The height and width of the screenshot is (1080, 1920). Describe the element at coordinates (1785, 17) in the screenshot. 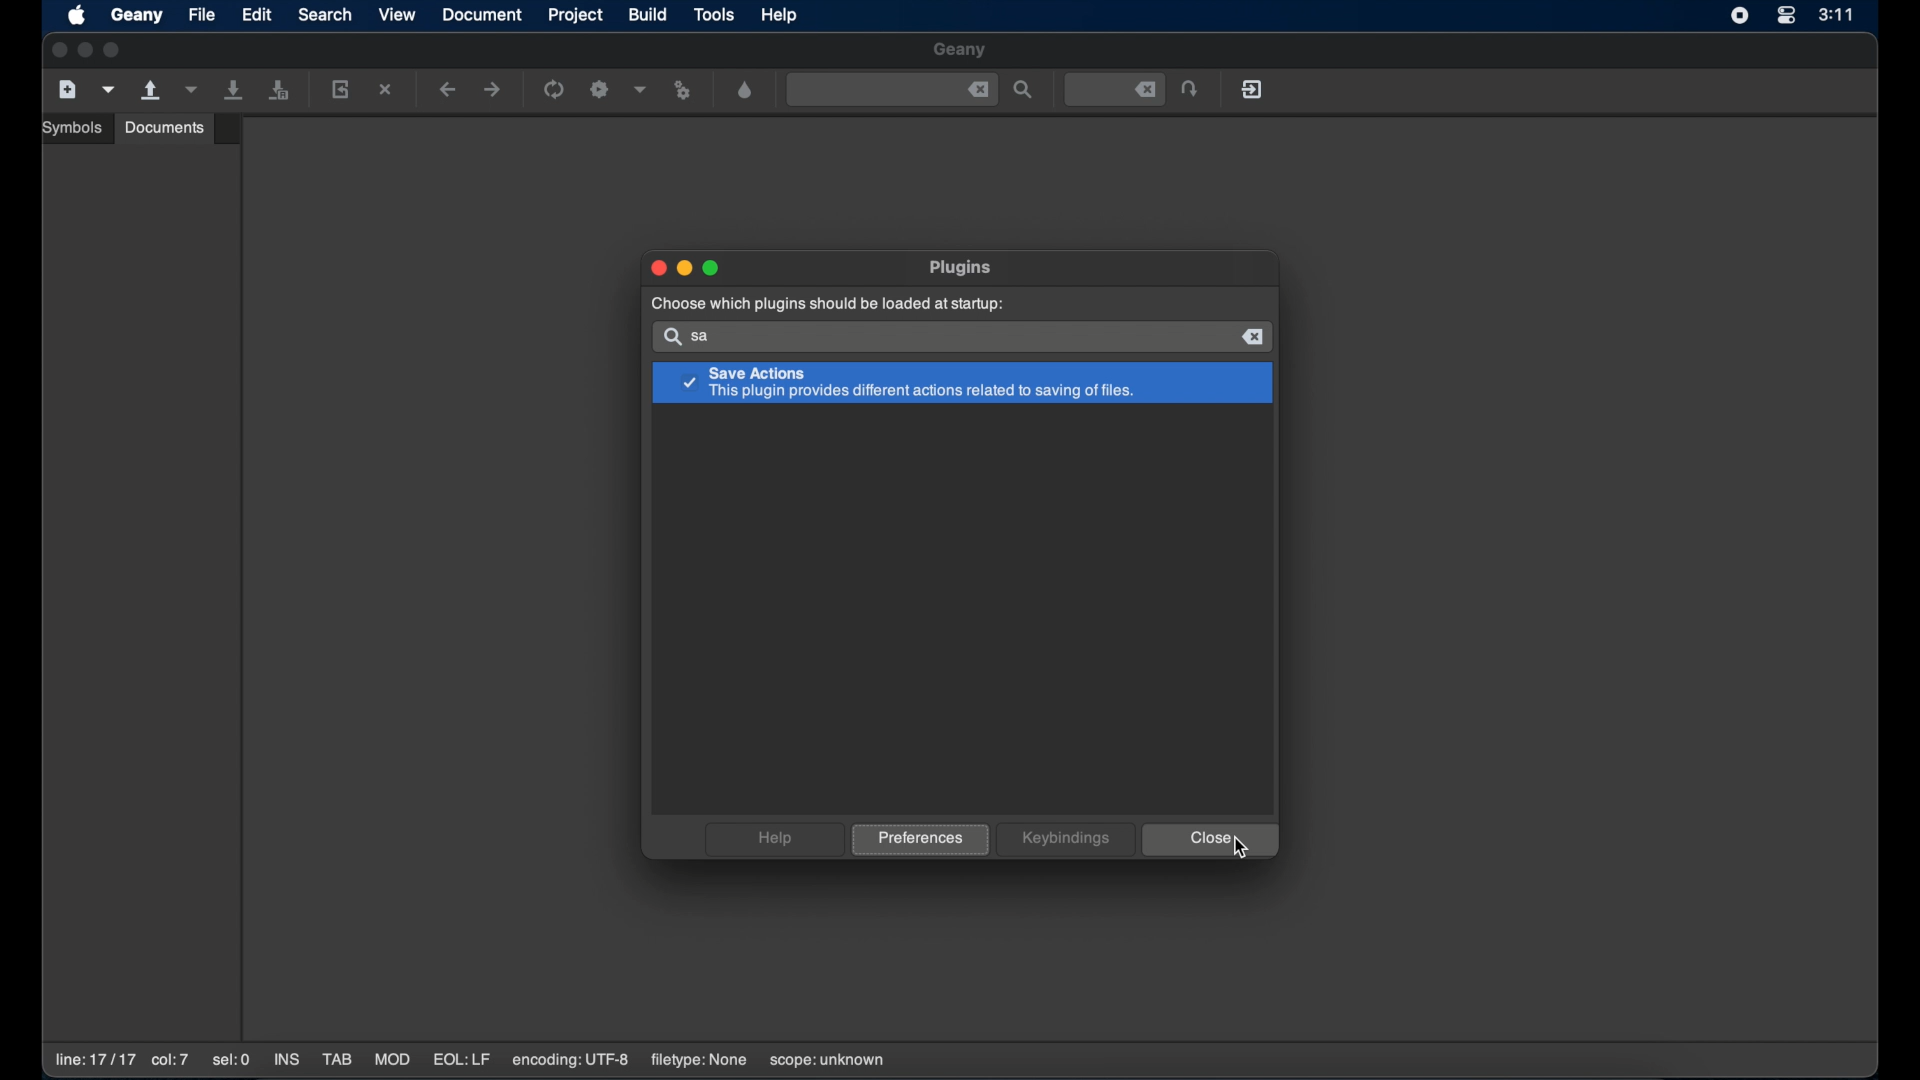

I see `control center` at that location.